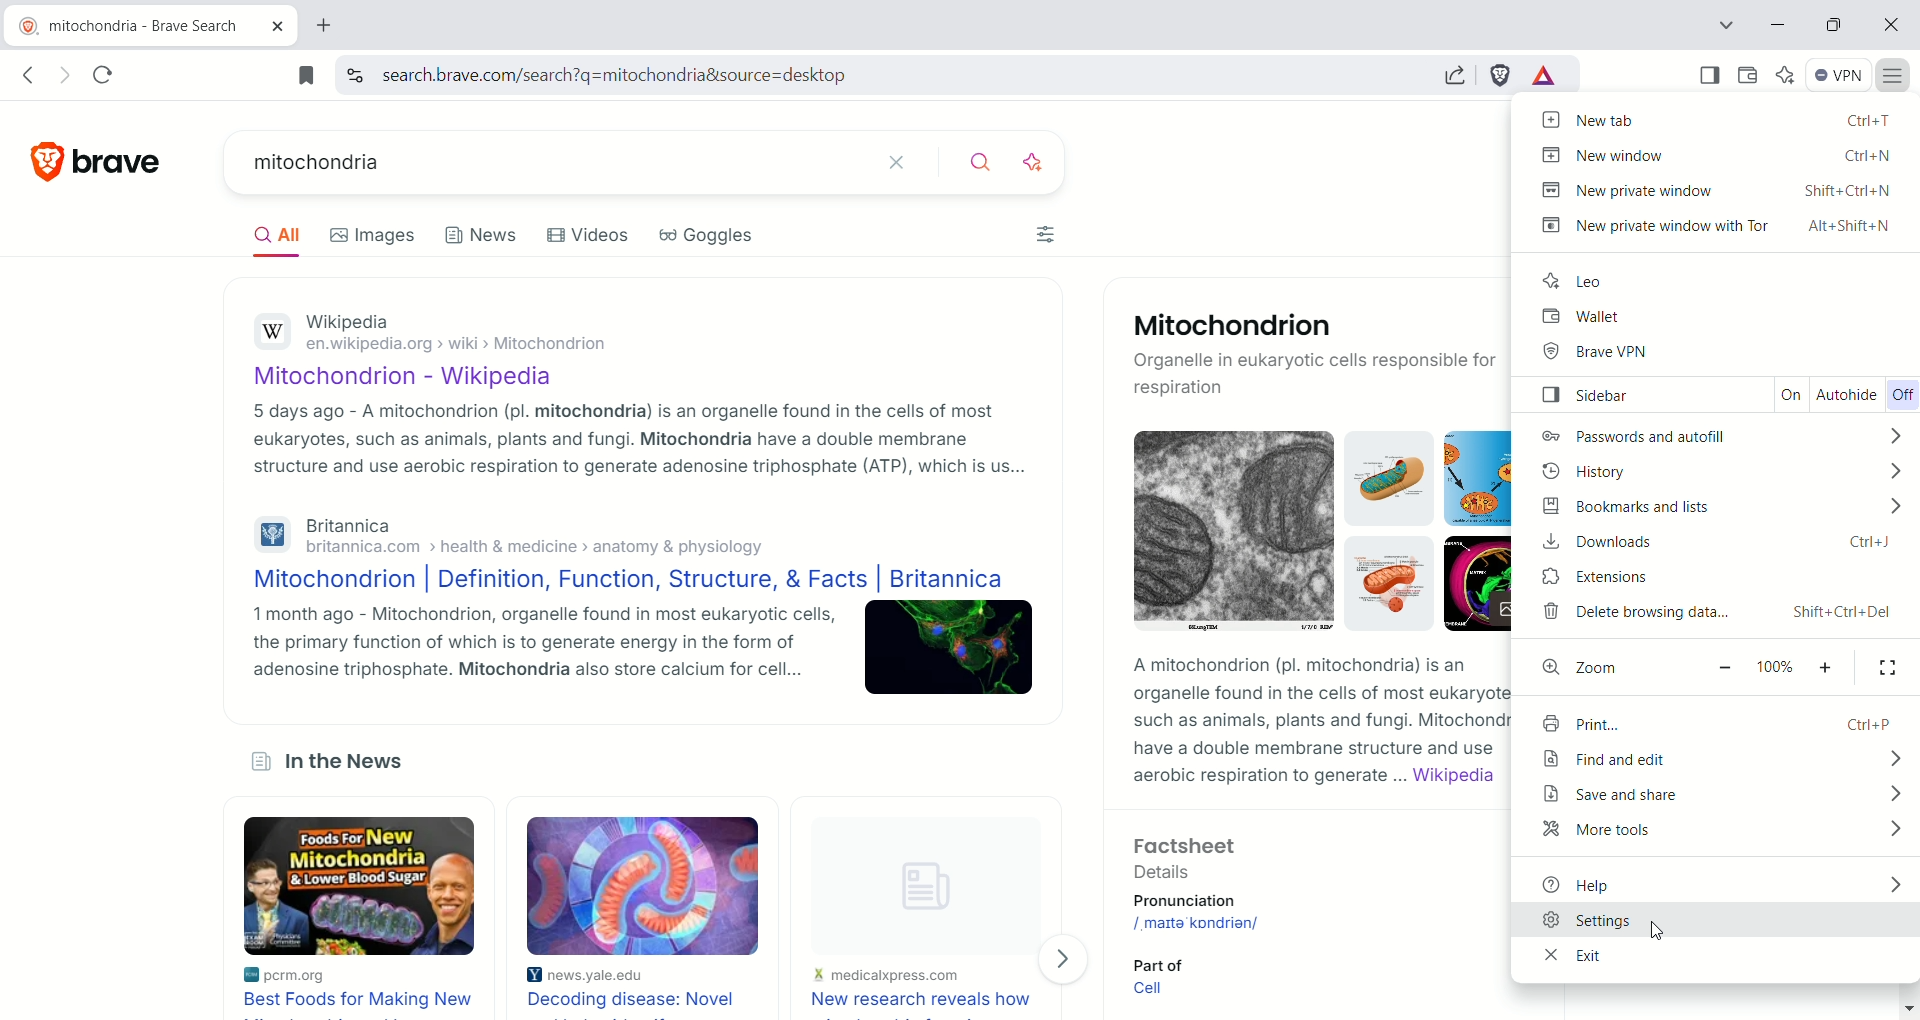 This screenshot has height=1020, width=1920. I want to click on mitochondria - brave search, so click(148, 25).